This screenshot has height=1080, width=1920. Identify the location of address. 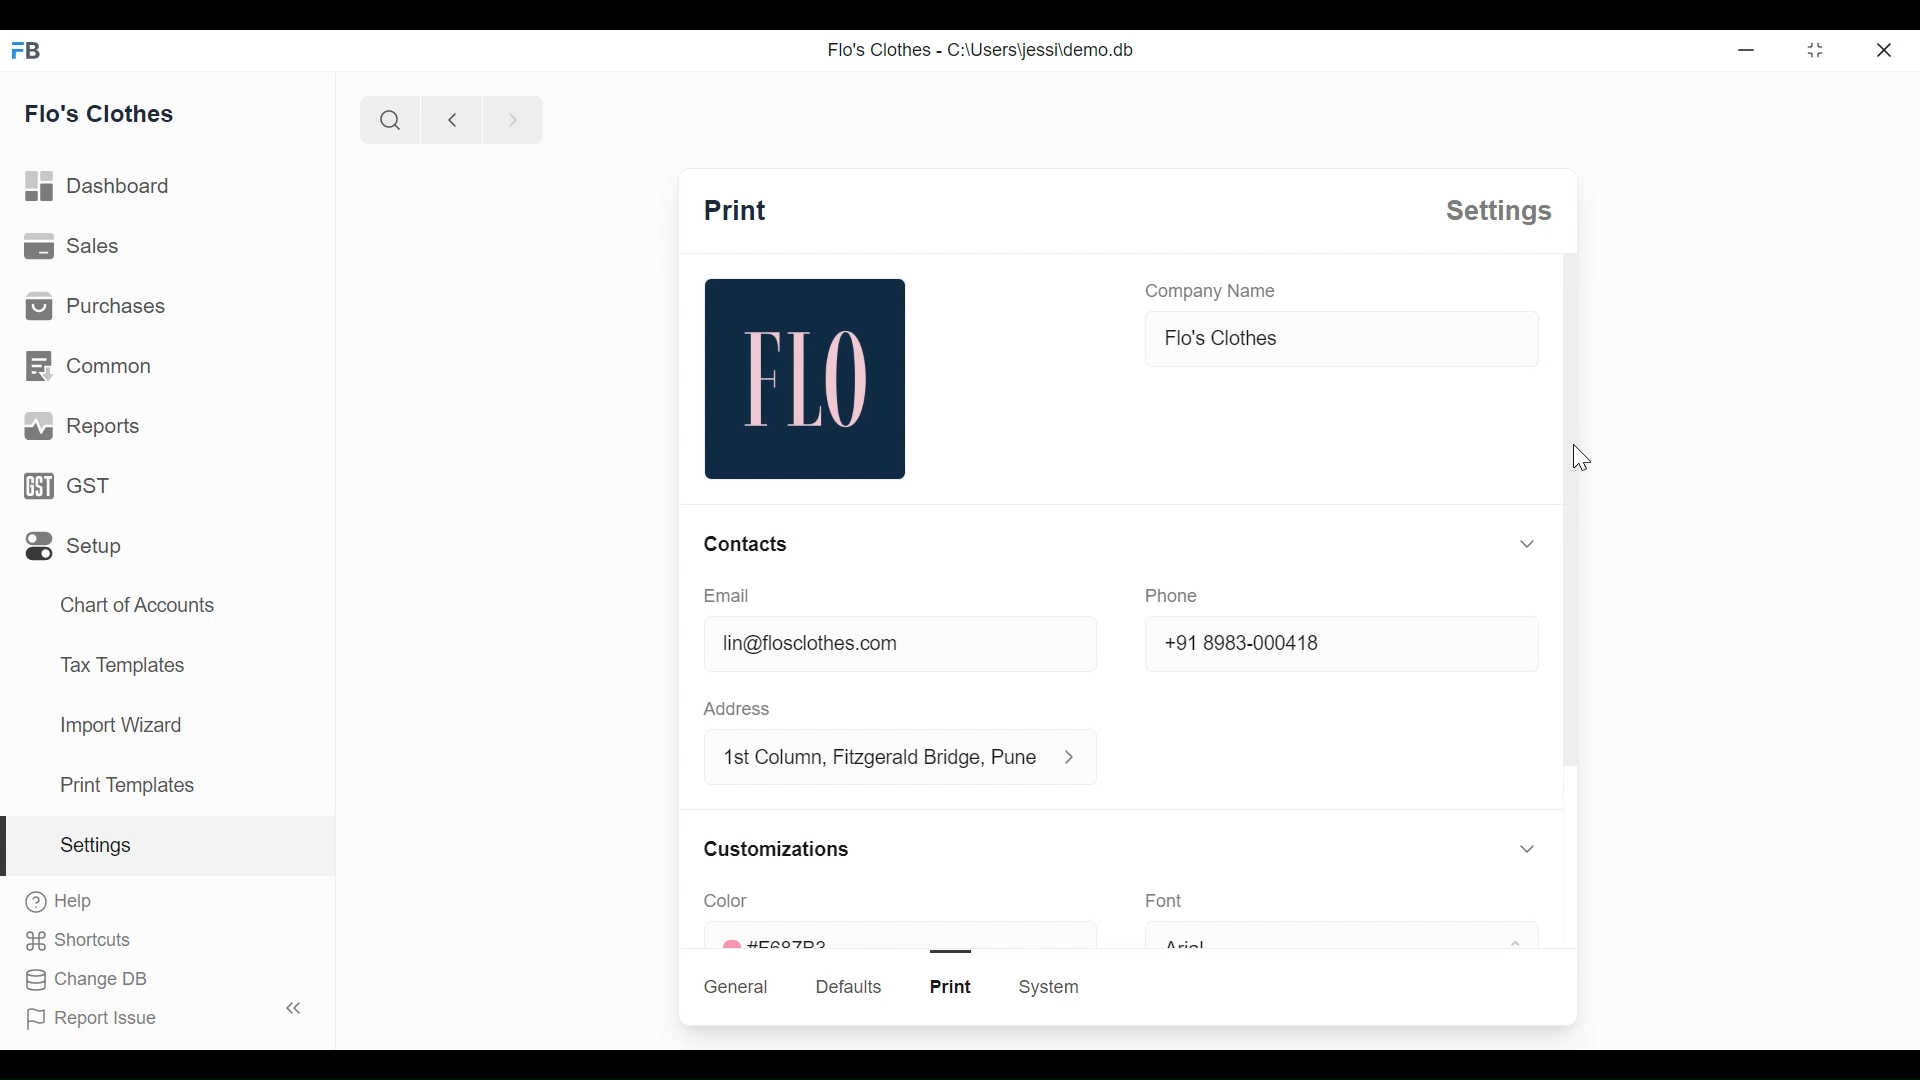
(738, 709).